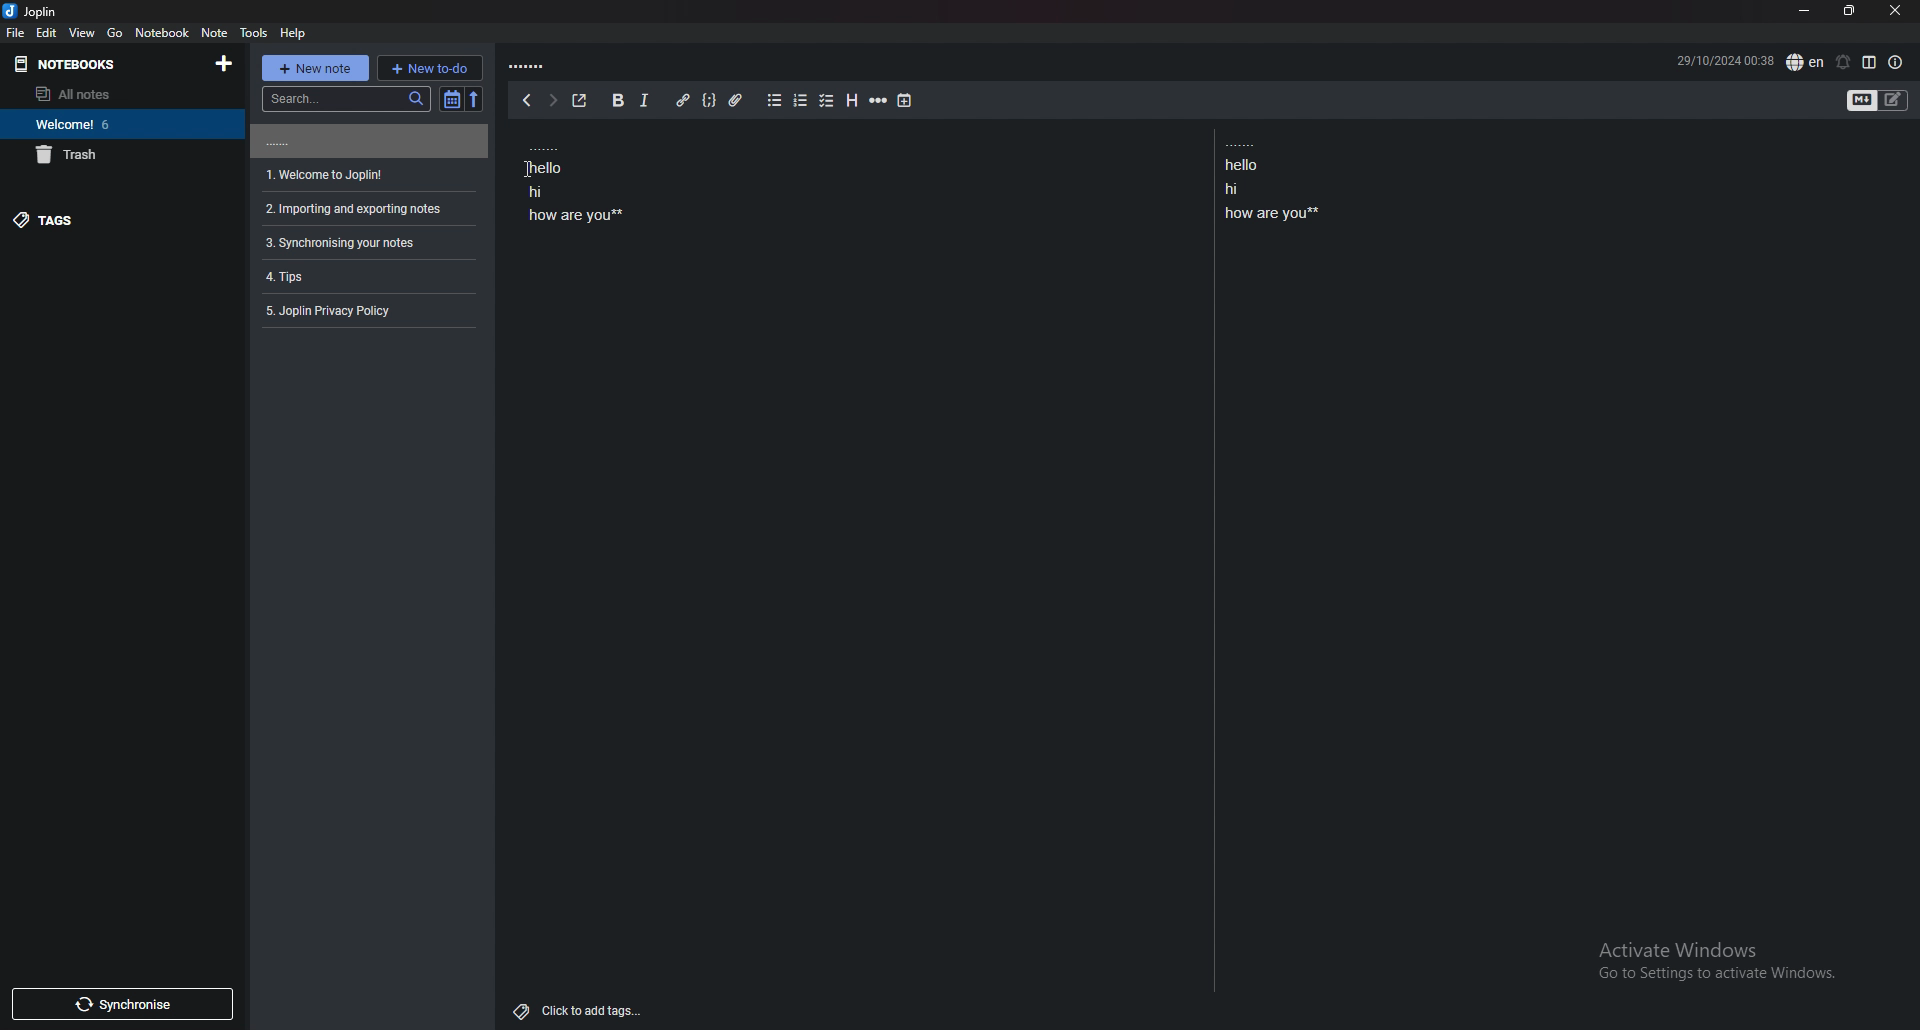 This screenshot has width=1920, height=1030. I want to click on note text, so click(1275, 181).